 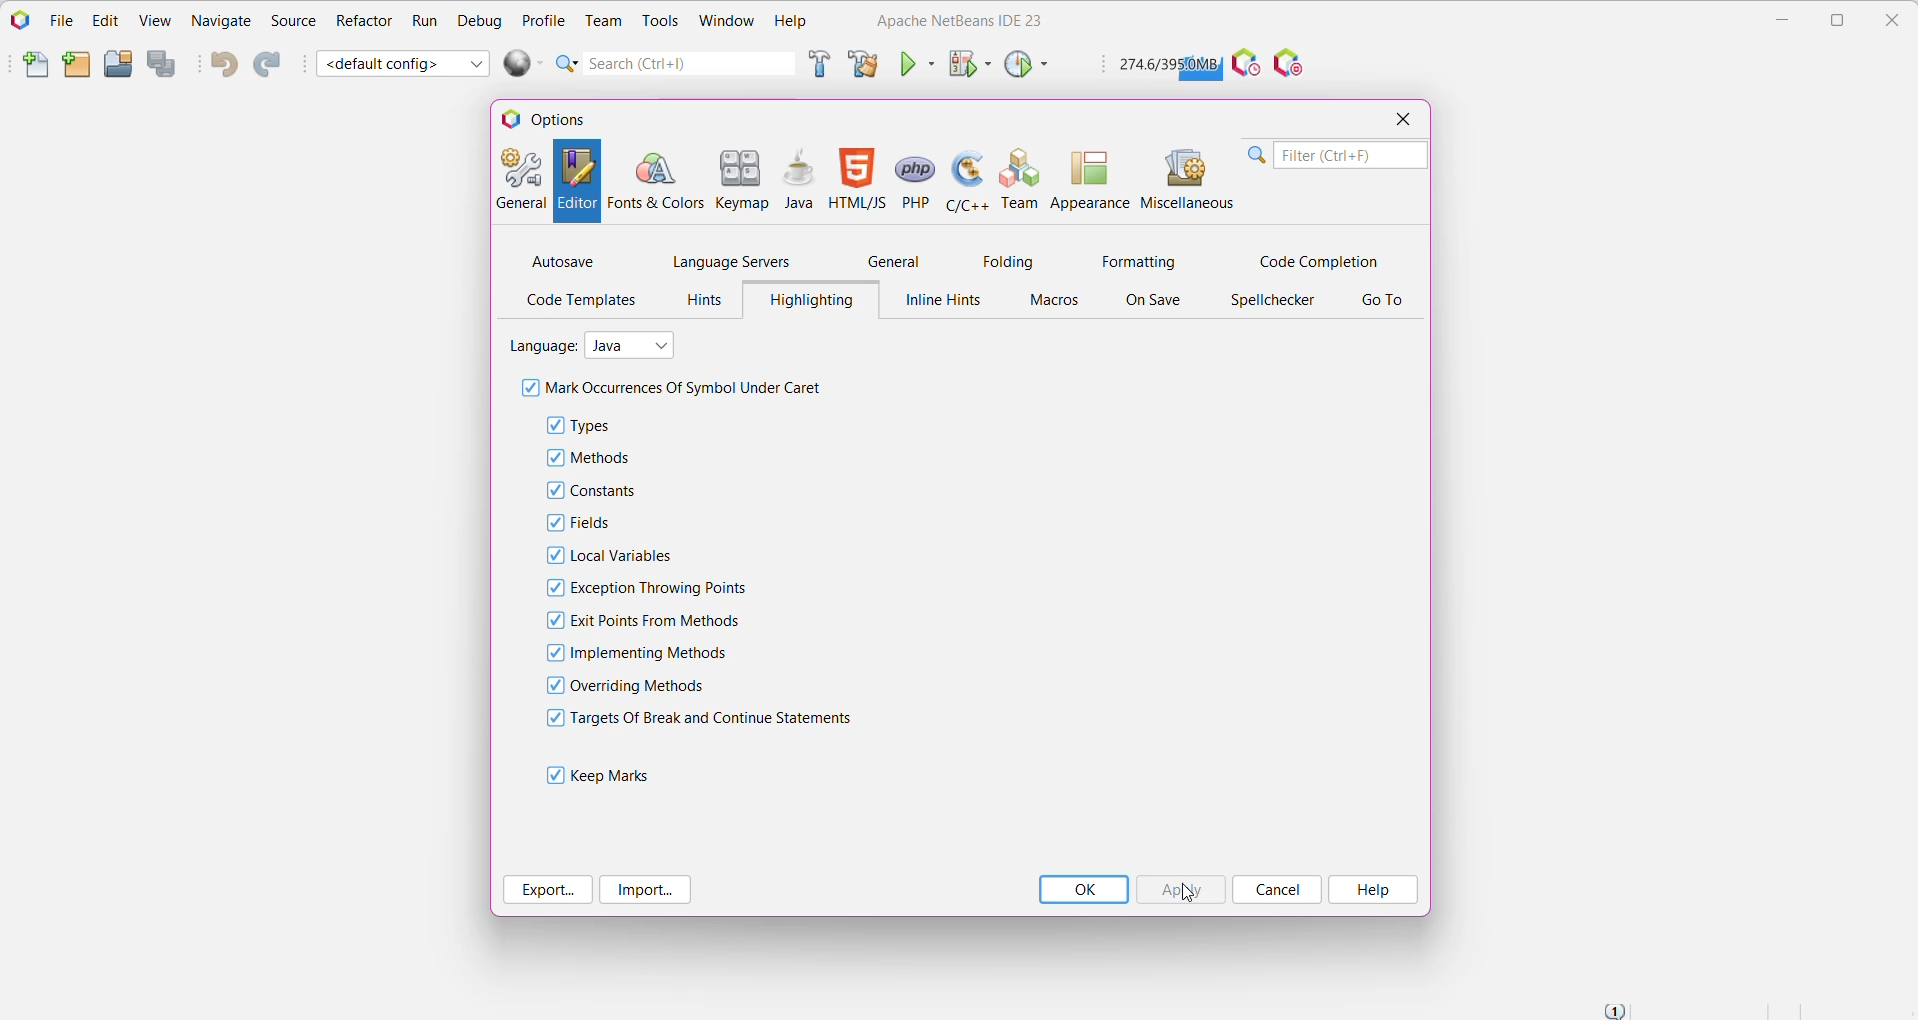 What do you see at coordinates (423, 21) in the screenshot?
I see `Run` at bounding box center [423, 21].